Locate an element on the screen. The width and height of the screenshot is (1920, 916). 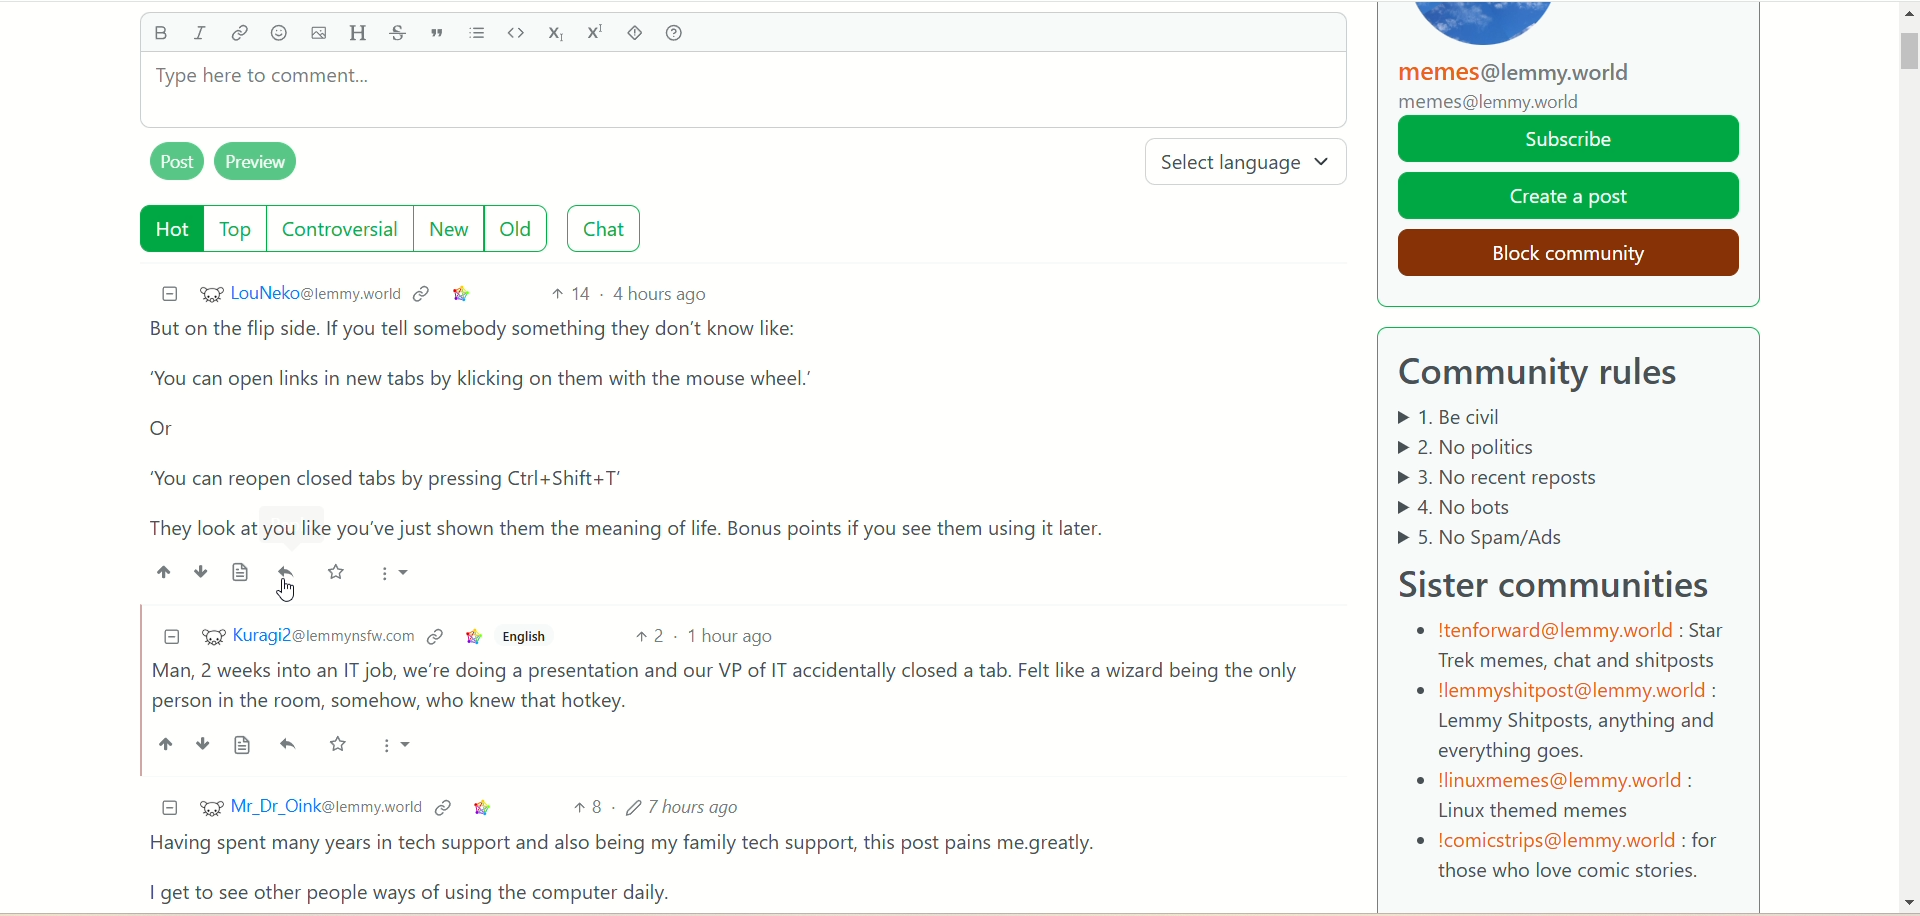
sister community is located at coordinates (1565, 581).